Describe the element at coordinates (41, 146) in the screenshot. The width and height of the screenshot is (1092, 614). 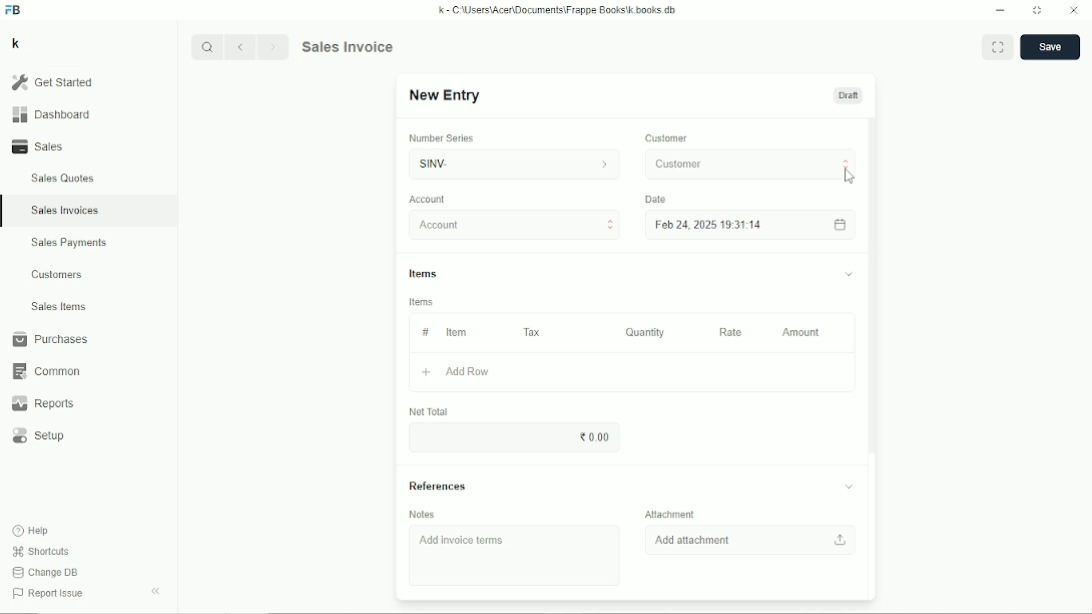
I see `Sales` at that location.